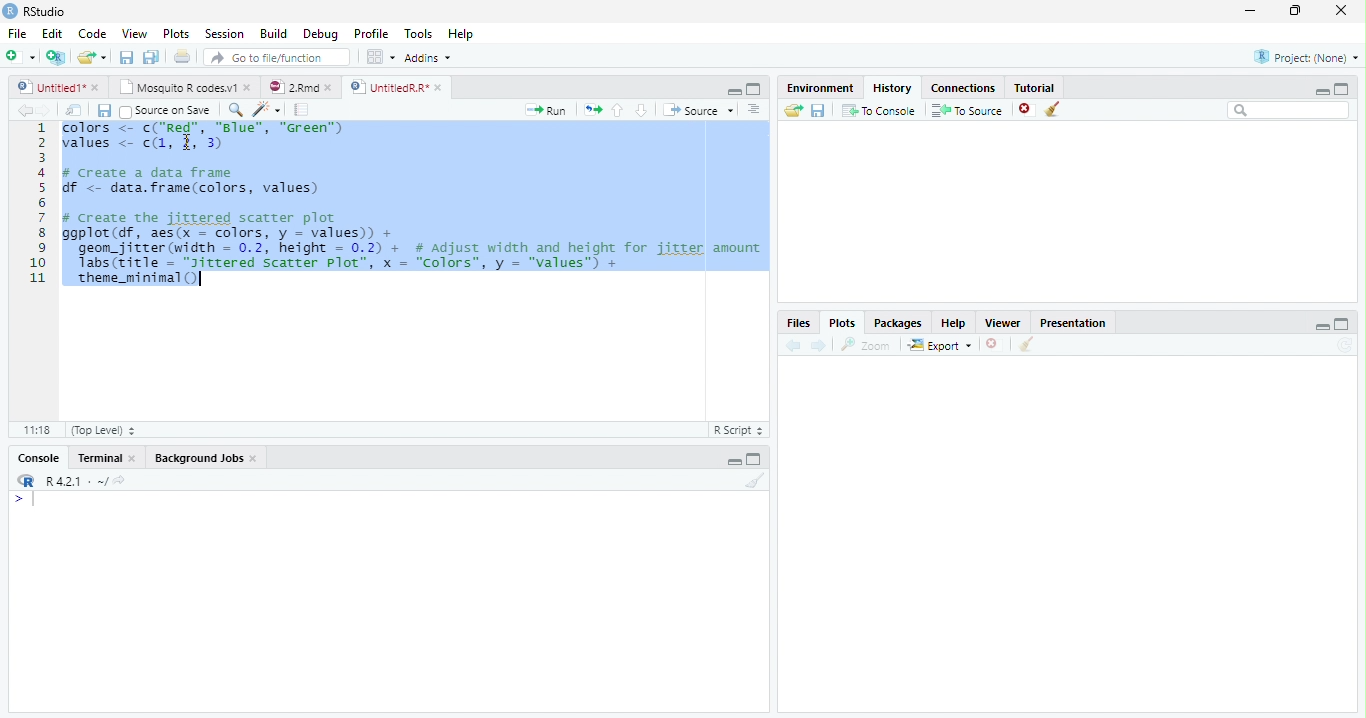 The height and width of the screenshot is (718, 1366). Describe the element at coordinates (224, 33) in the screenshot. I see `Session` at that location.